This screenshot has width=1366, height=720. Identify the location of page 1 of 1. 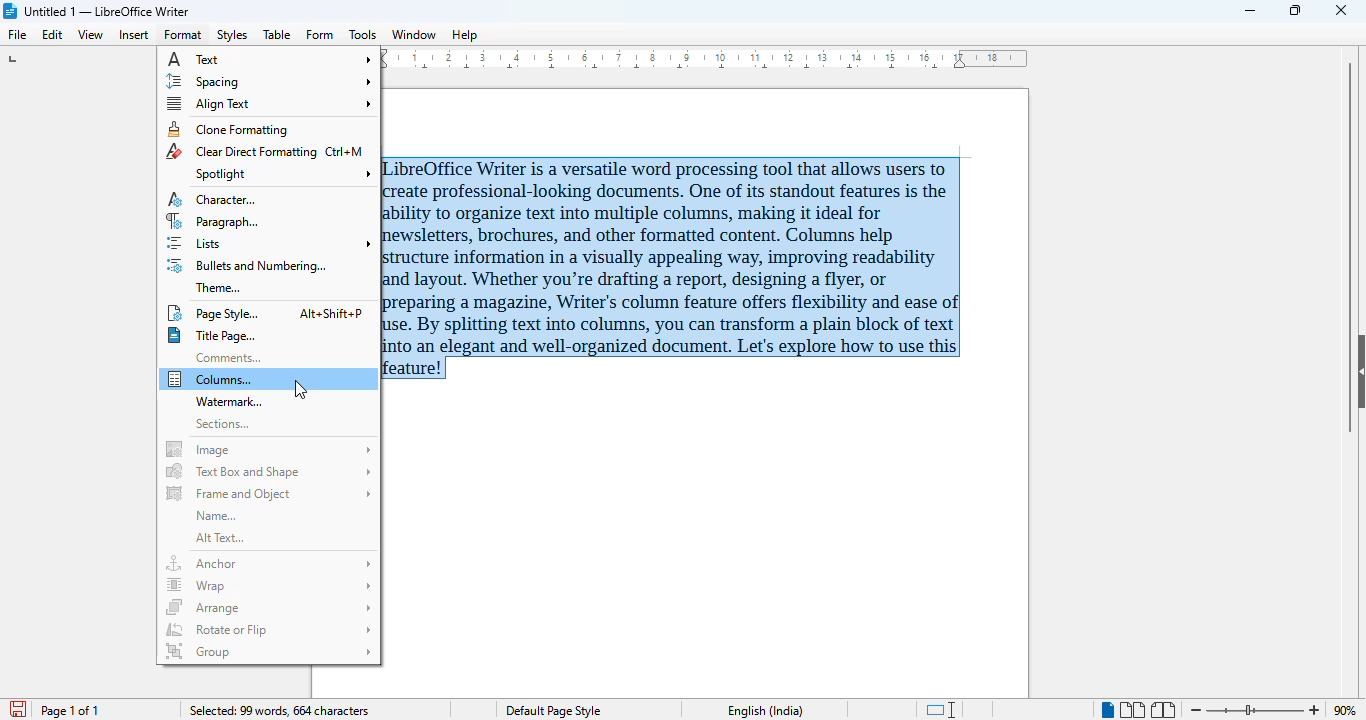
(70, 711).